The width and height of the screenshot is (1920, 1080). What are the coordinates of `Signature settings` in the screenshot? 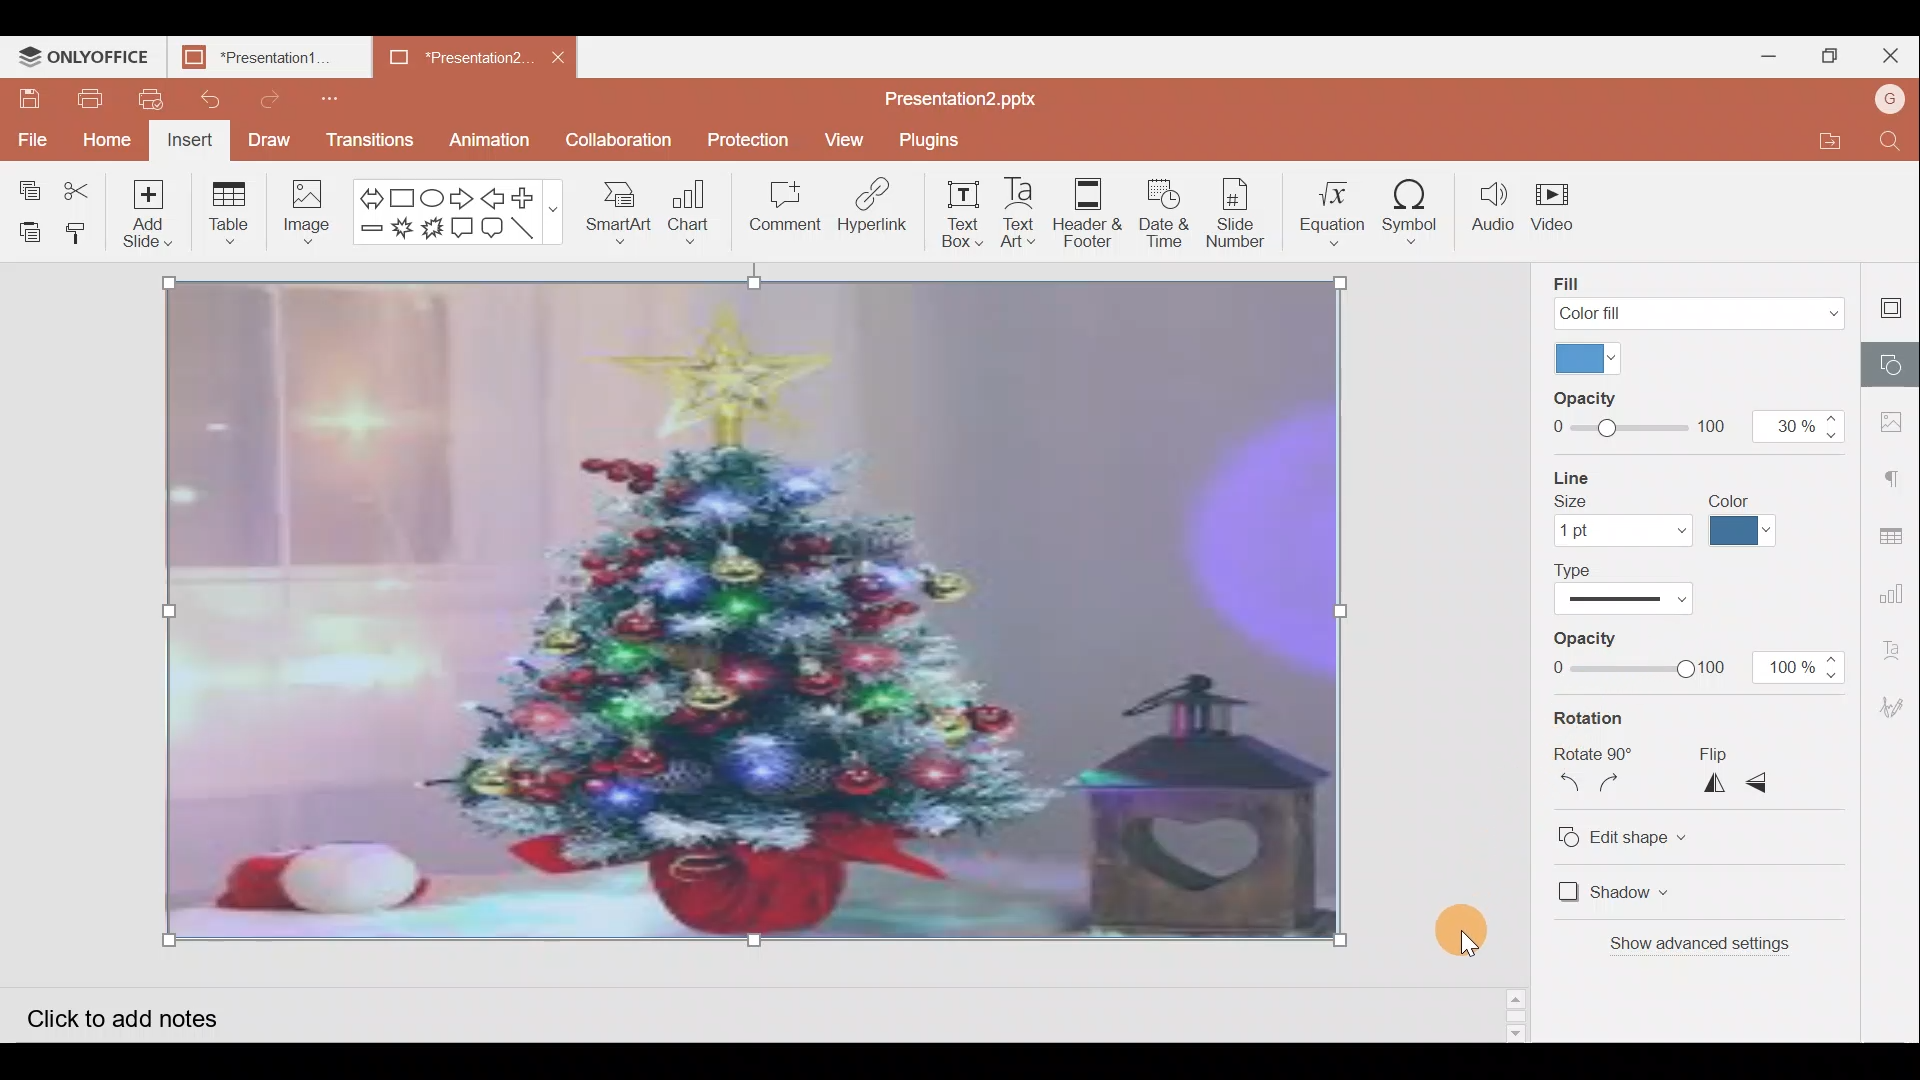 It's located at (1896, 704).